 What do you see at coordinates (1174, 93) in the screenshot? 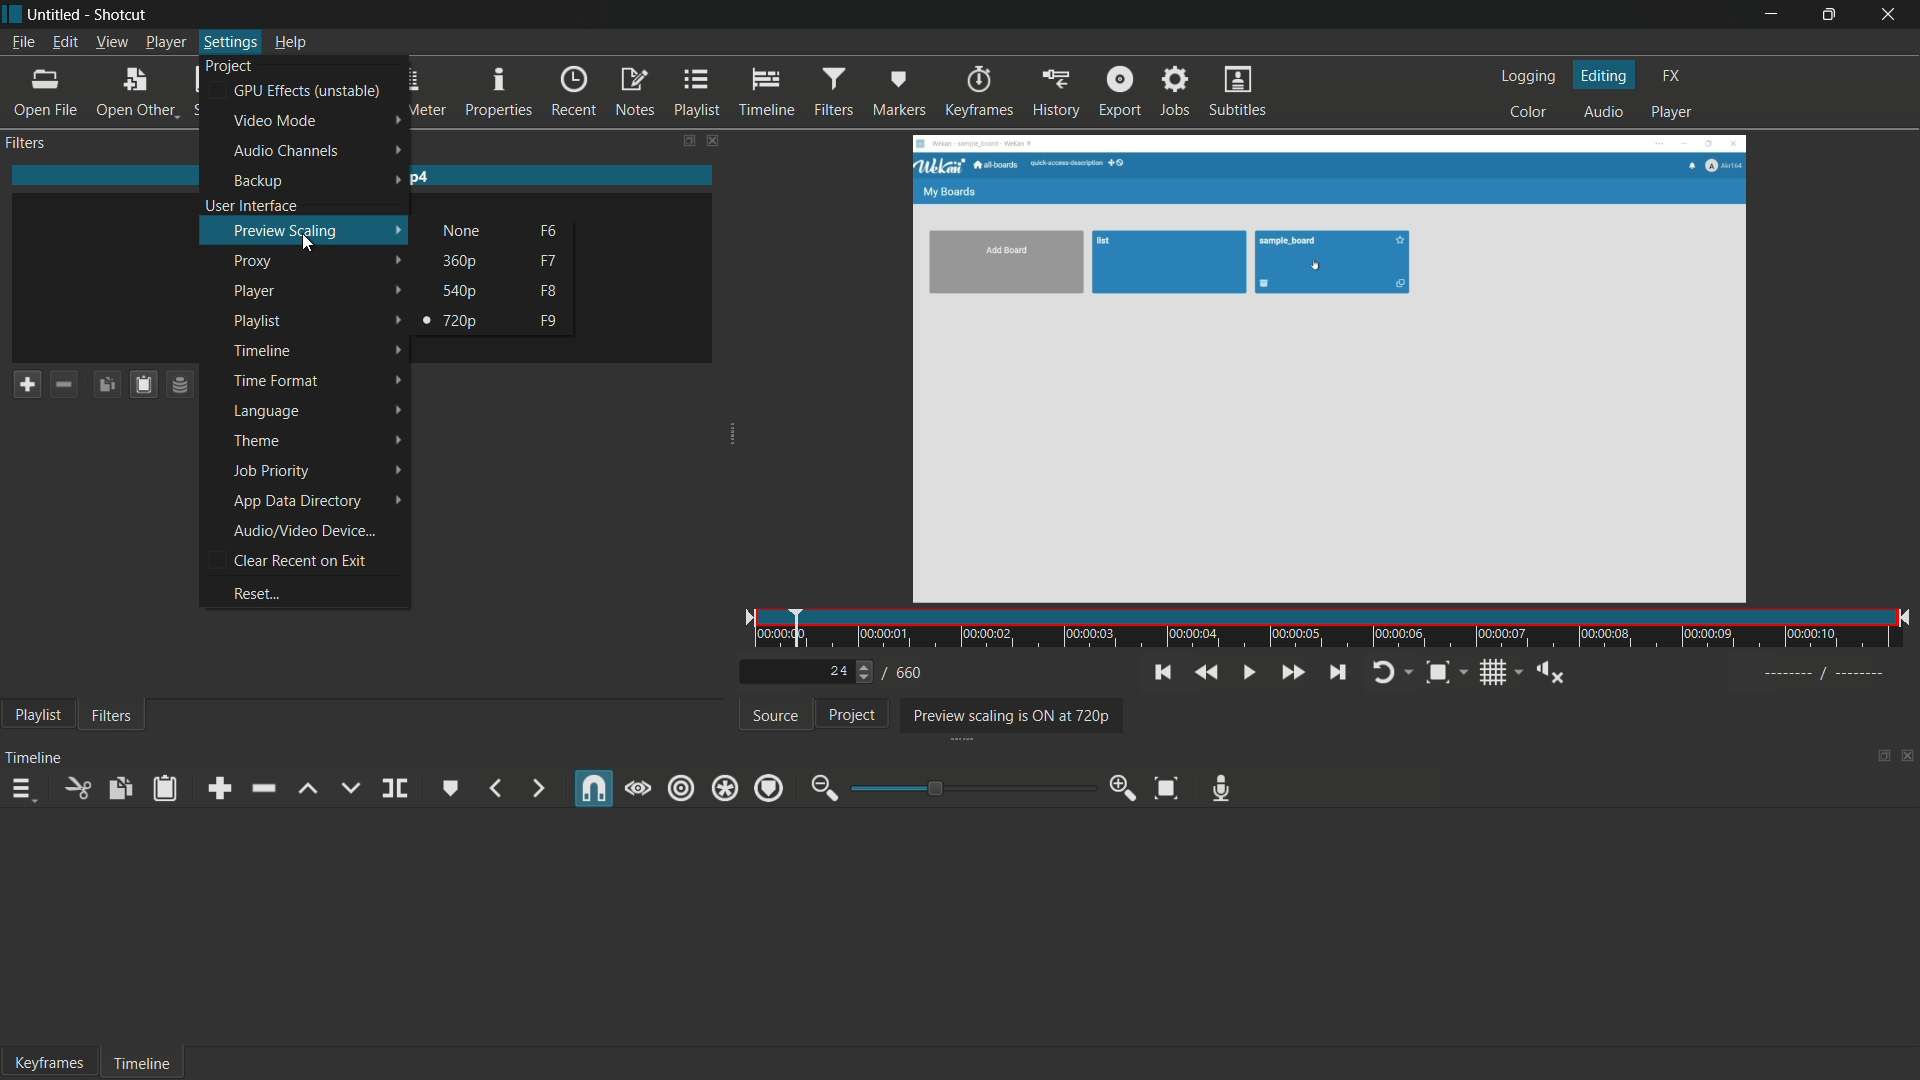
I see `jobs` at bounding box center [1174, 93].